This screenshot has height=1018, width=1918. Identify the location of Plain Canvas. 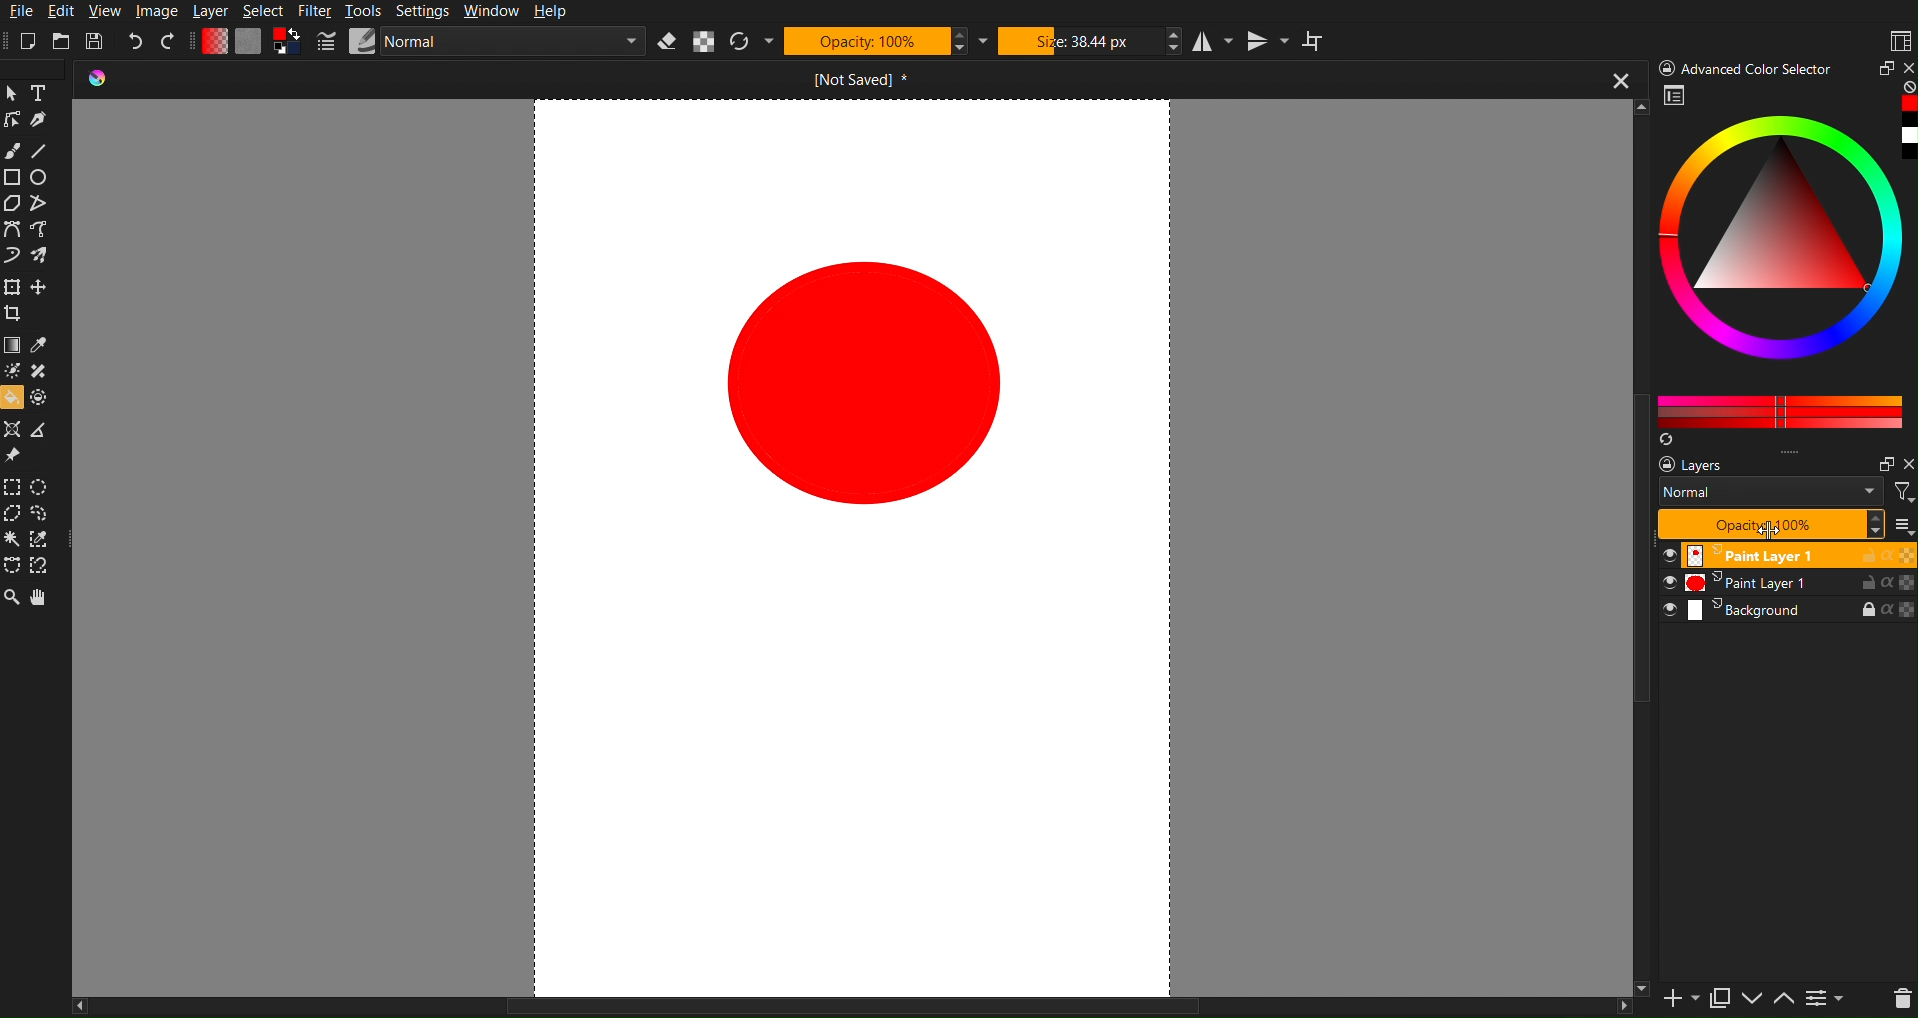
(248, 41).